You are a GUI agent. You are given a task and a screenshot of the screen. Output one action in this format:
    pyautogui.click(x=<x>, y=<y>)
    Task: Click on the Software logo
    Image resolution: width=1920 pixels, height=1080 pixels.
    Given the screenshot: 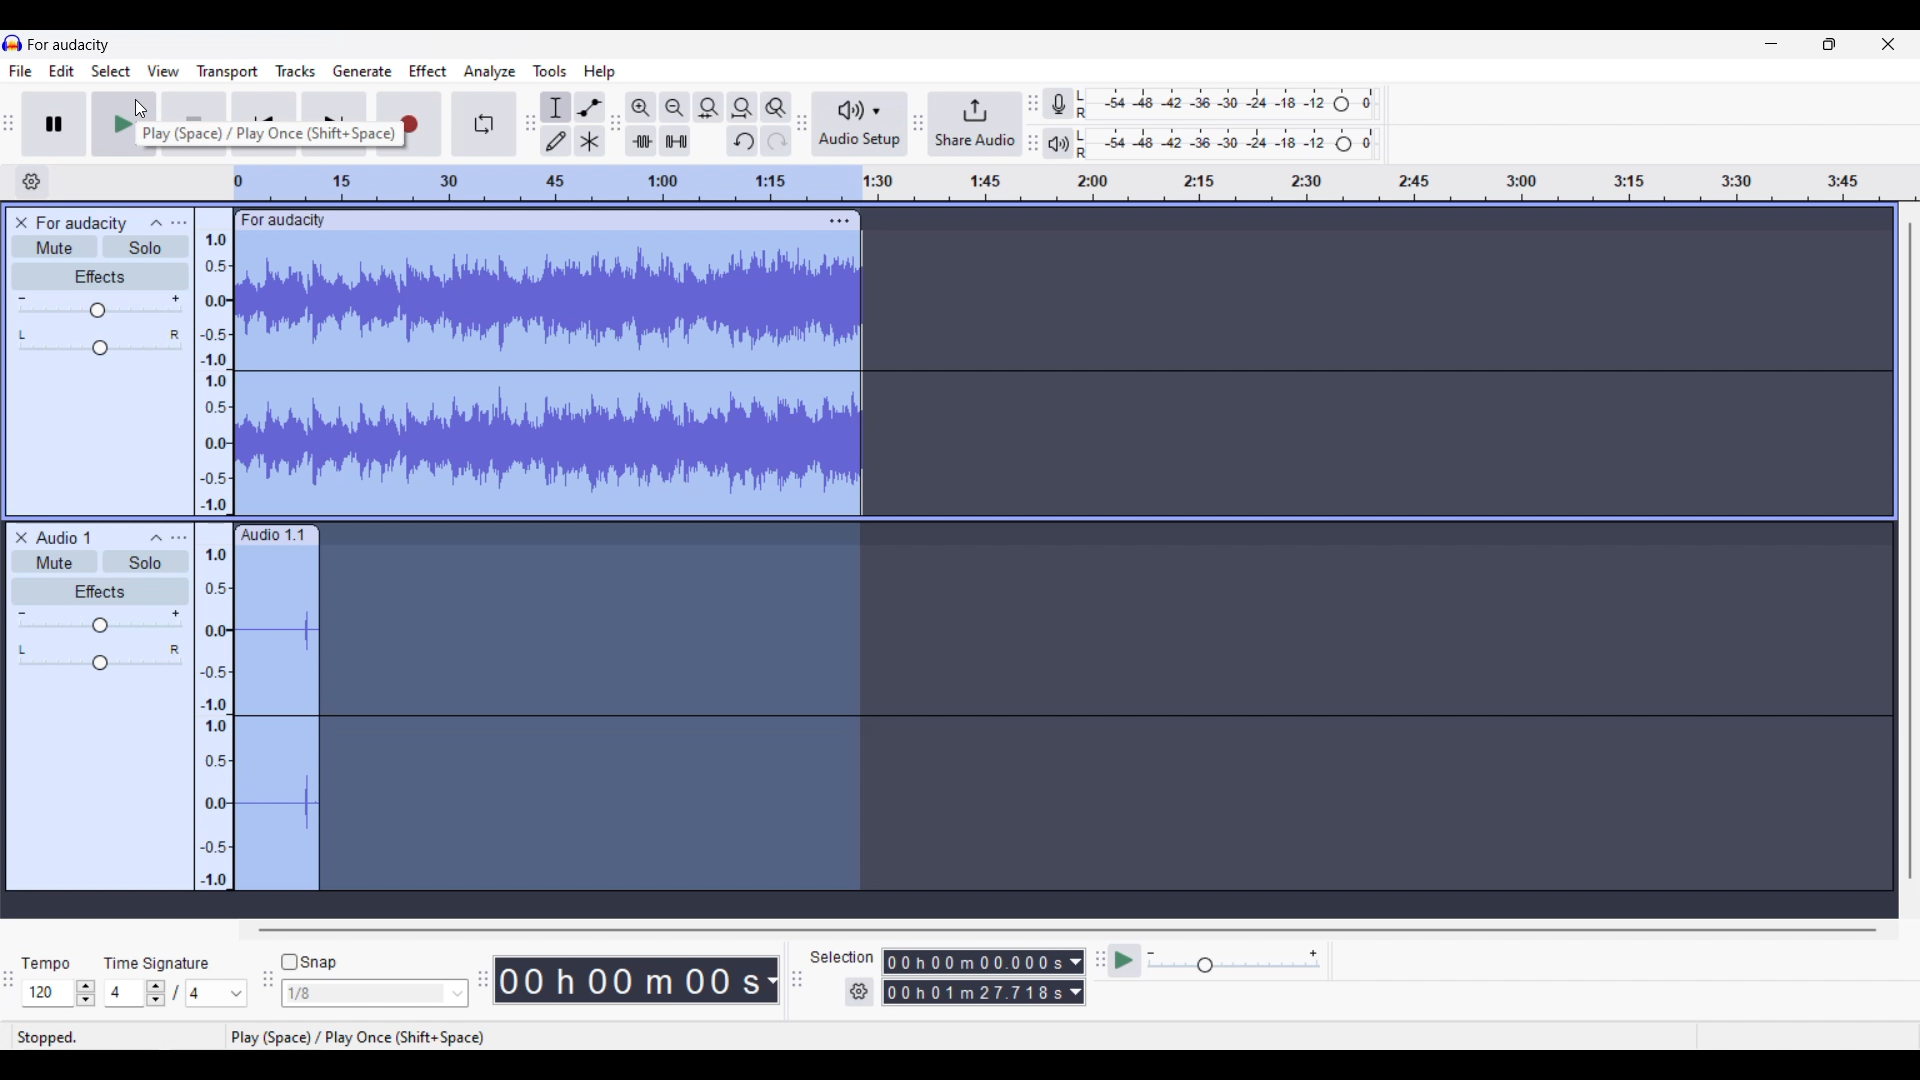 What is the action you would take?
    pyautogui.click(x=13, y=43)
    